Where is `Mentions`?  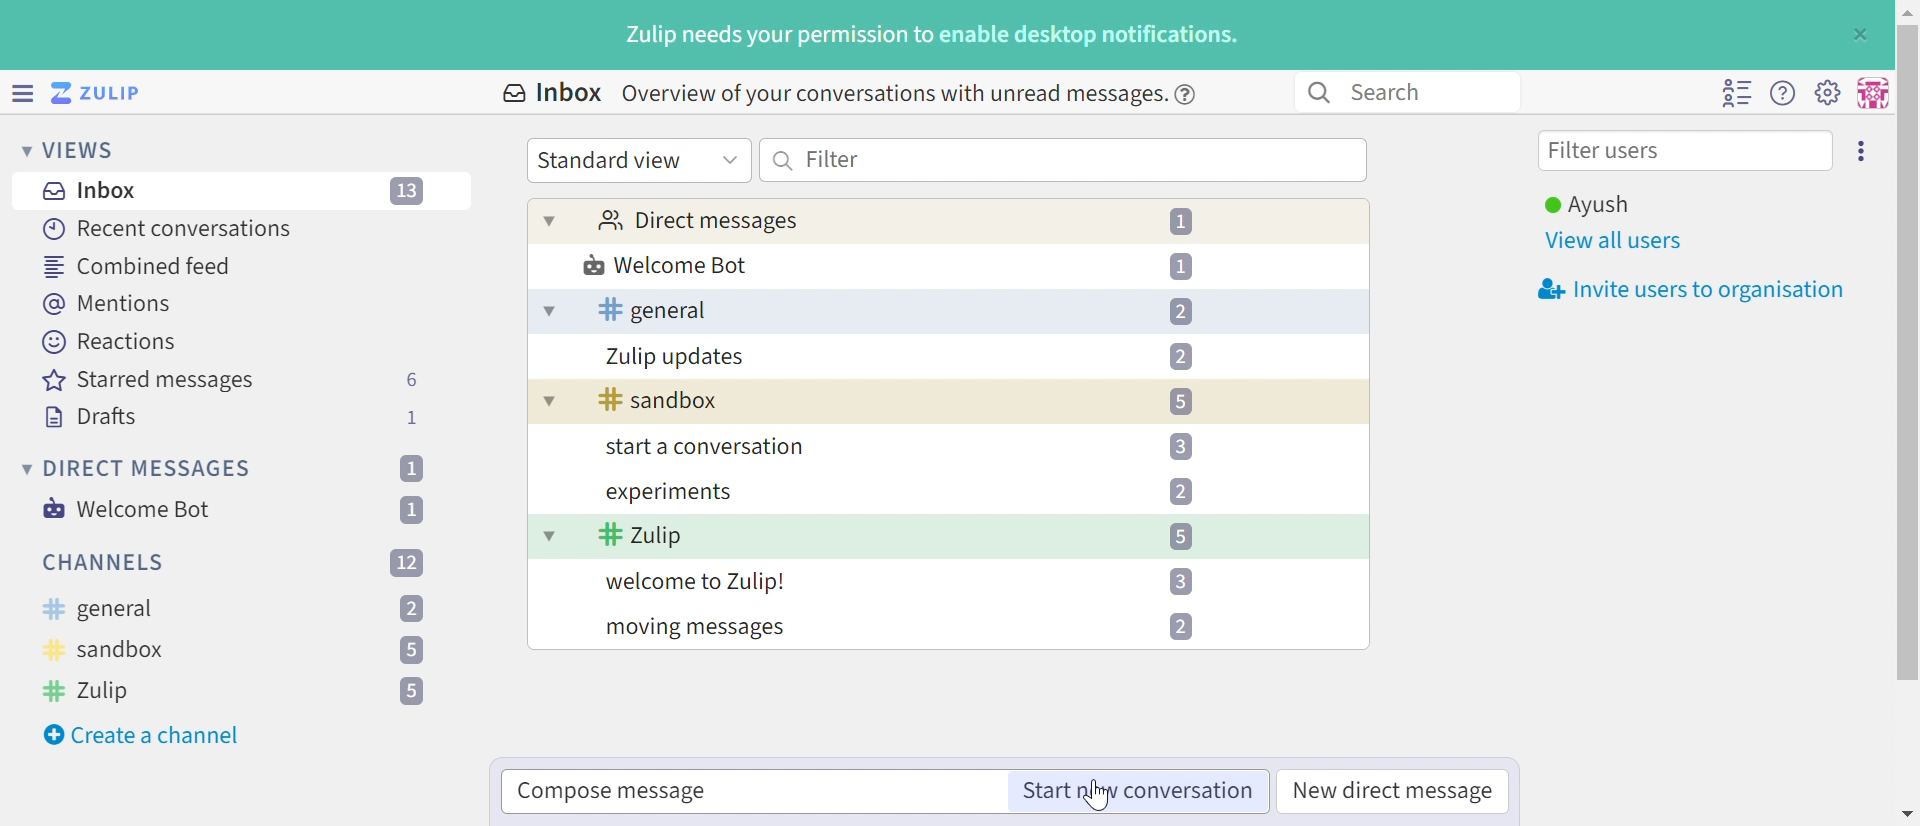
Mentions is located at coordinates (111, 304).